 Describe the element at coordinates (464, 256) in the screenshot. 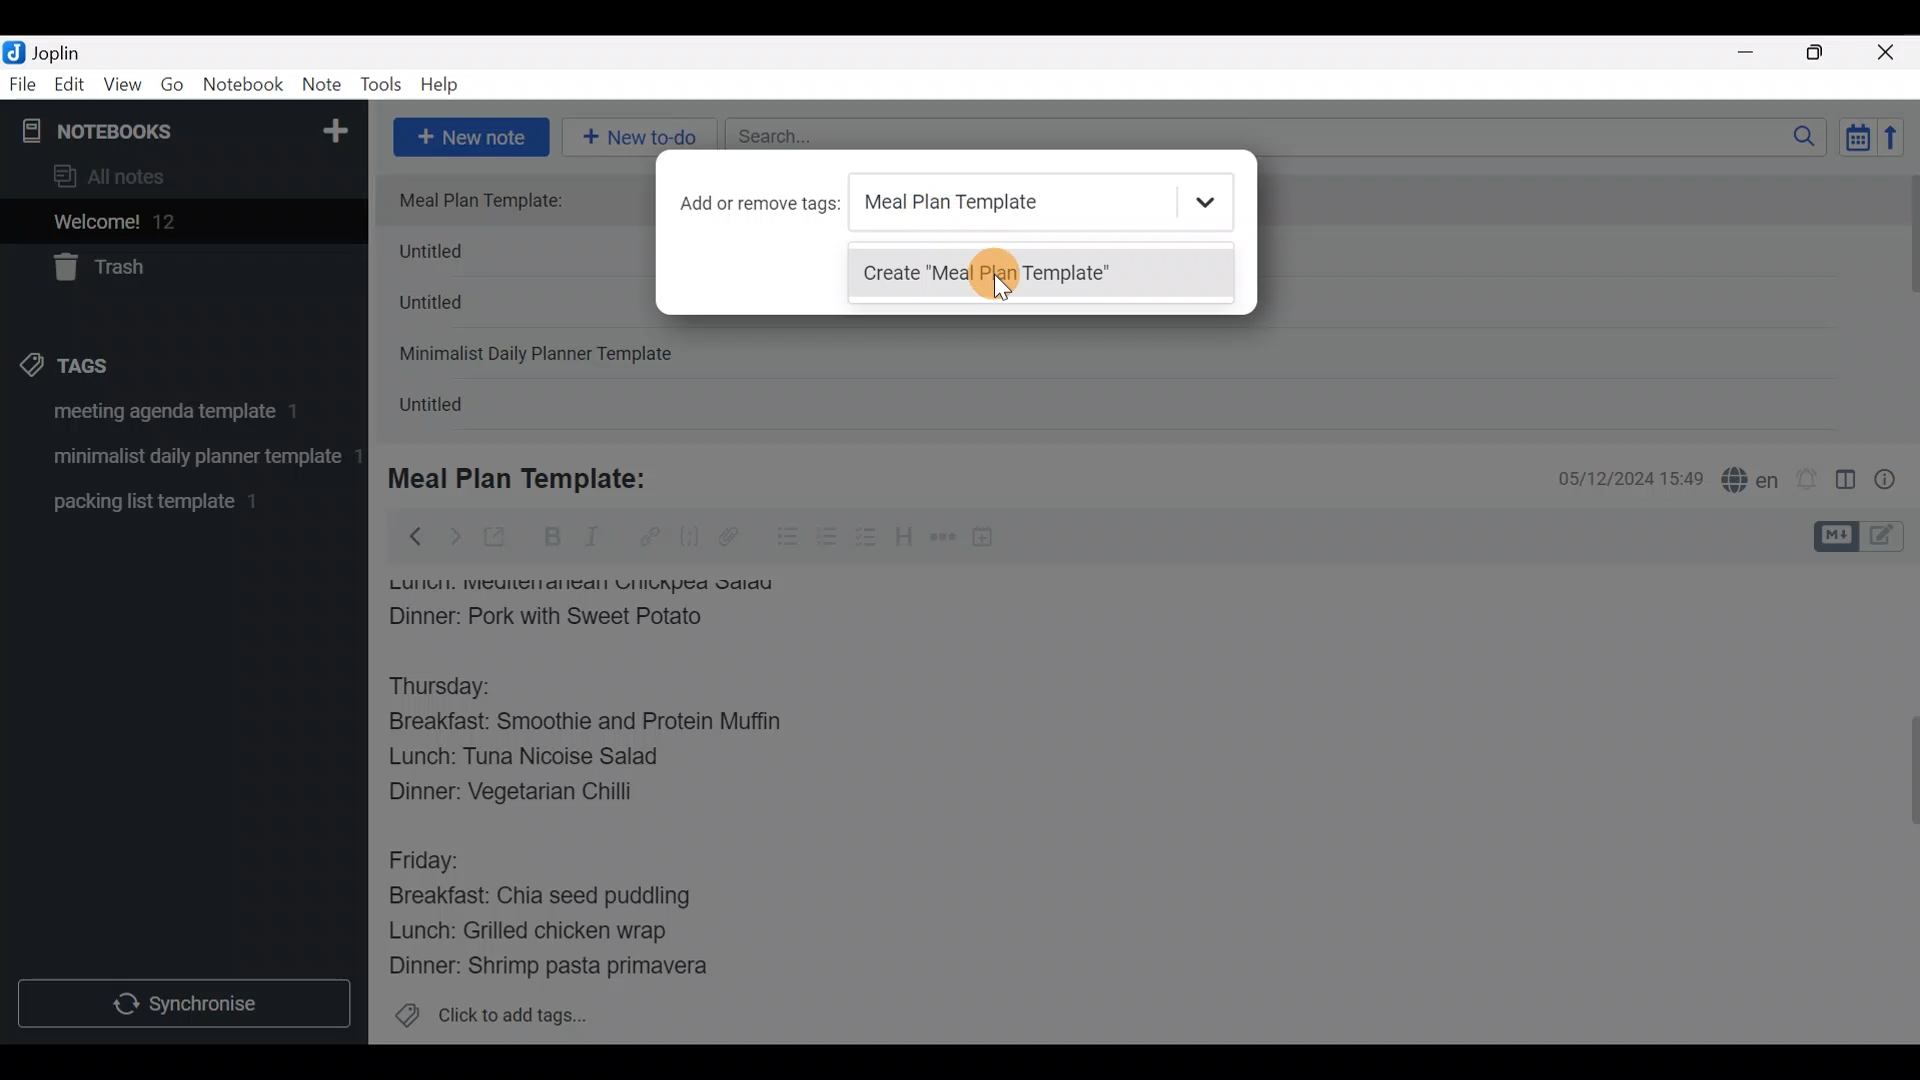

I see `Untitled` at that location.